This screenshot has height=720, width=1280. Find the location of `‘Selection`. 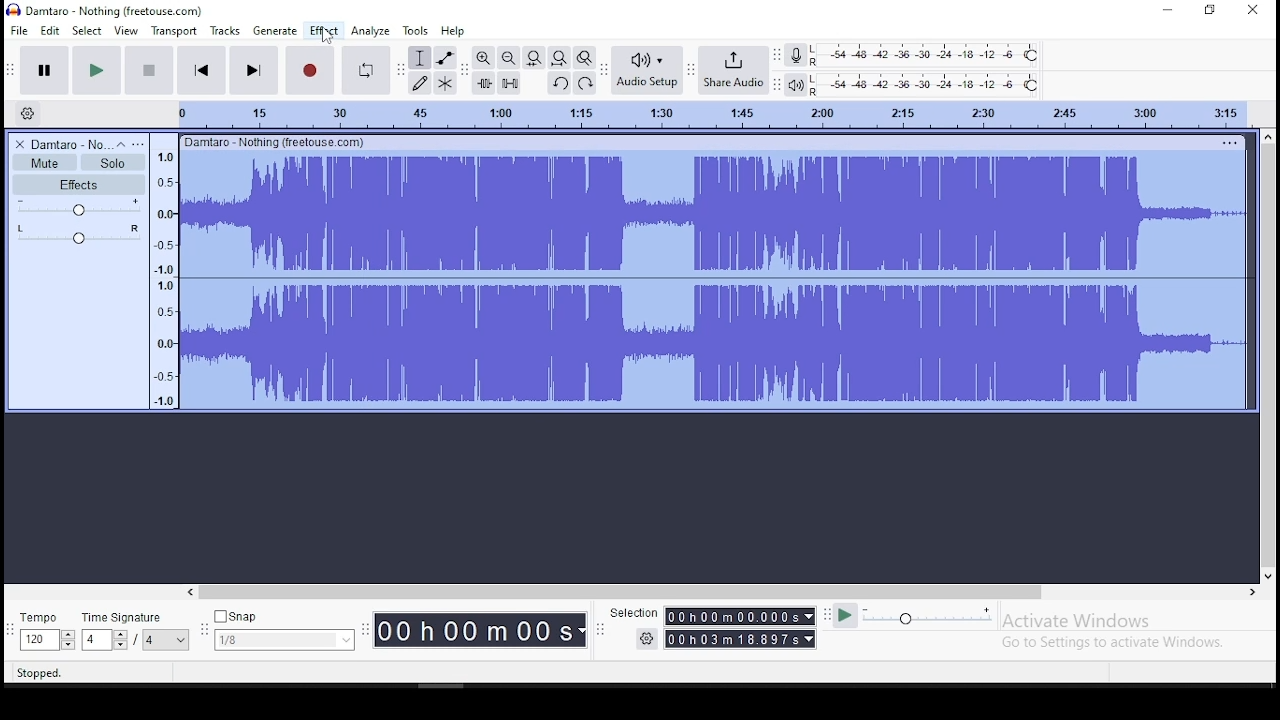

‘Selection is located at coordinates (632, 614).